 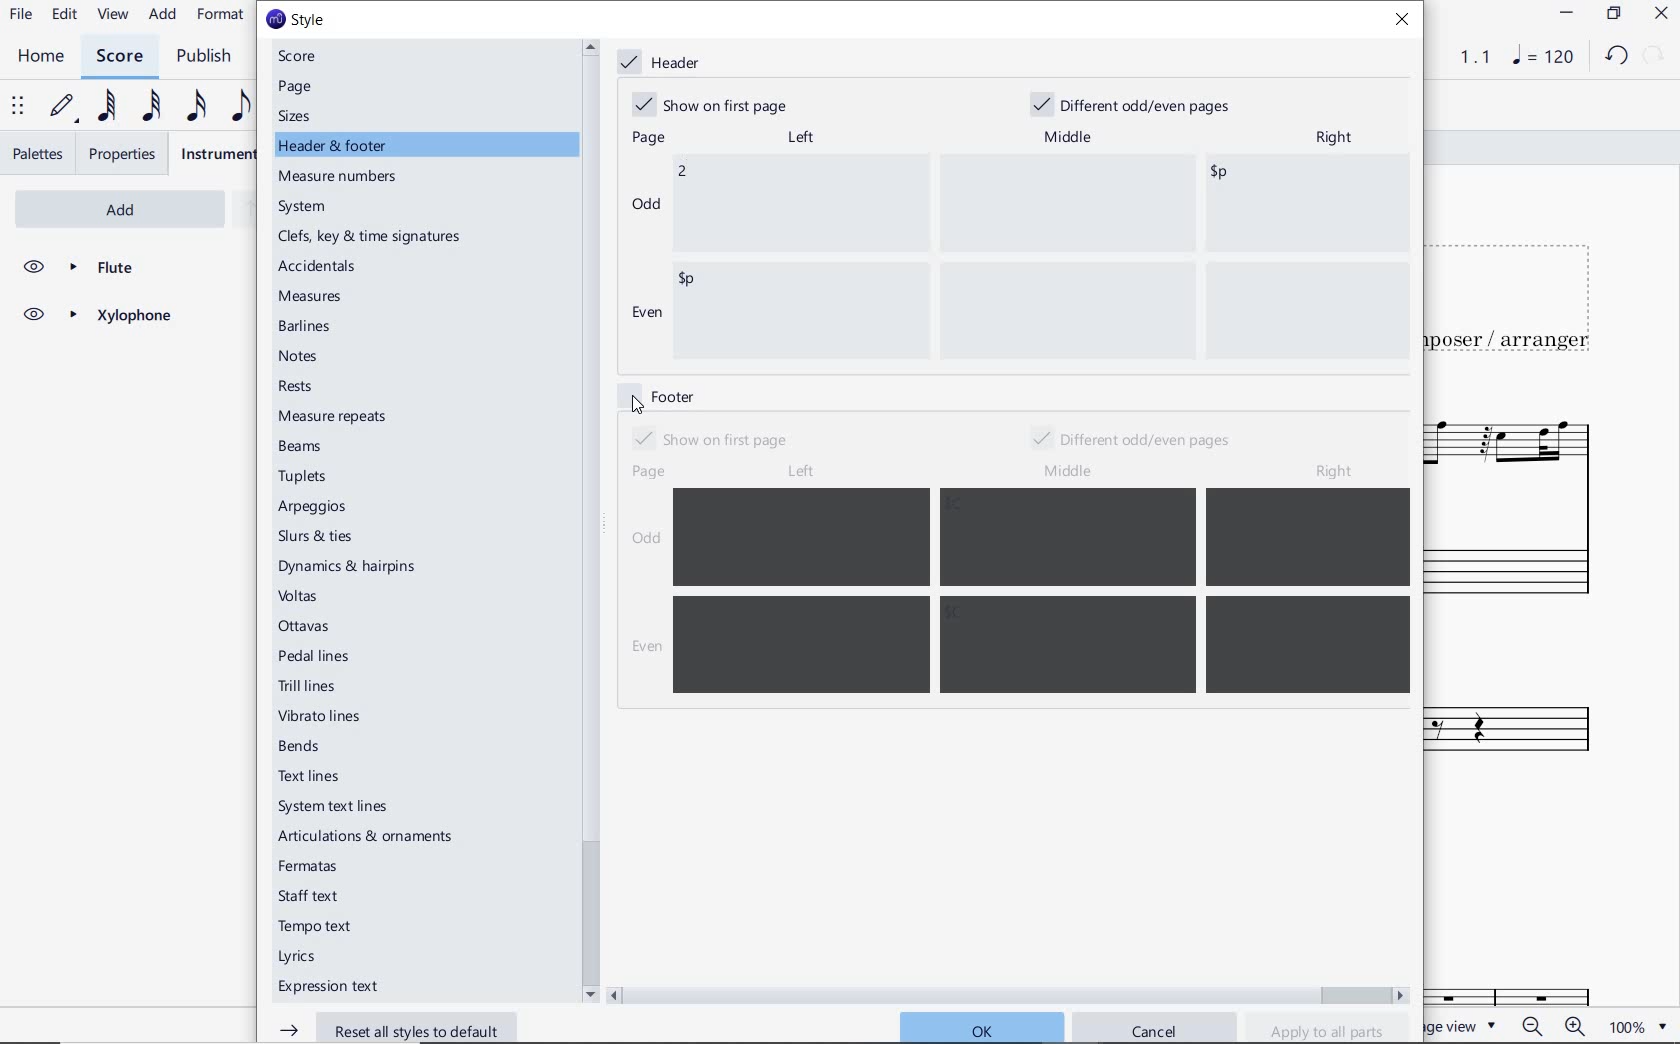 I want to click on 64TH NOTE, so click(x=103, y=107).